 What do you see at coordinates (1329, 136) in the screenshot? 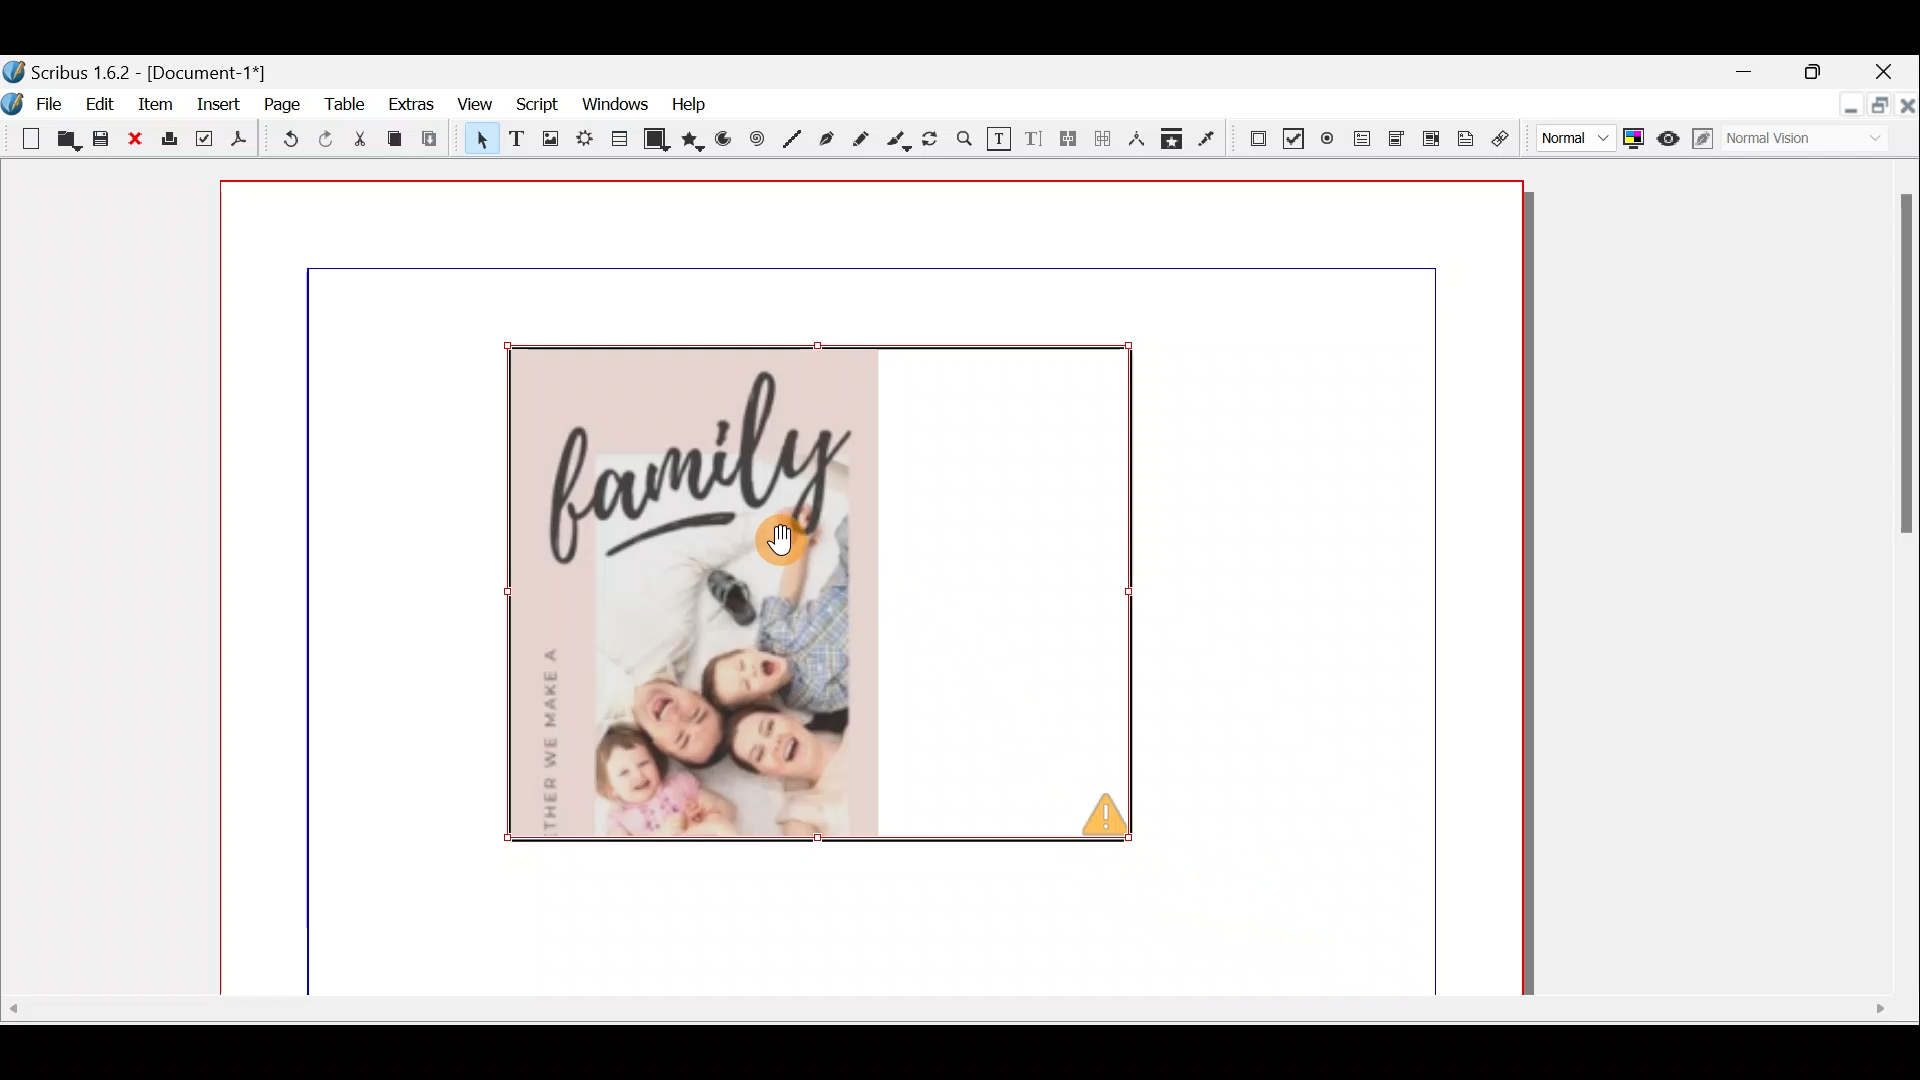
I see `PDF radio button` at bounding box center [1329, 136].